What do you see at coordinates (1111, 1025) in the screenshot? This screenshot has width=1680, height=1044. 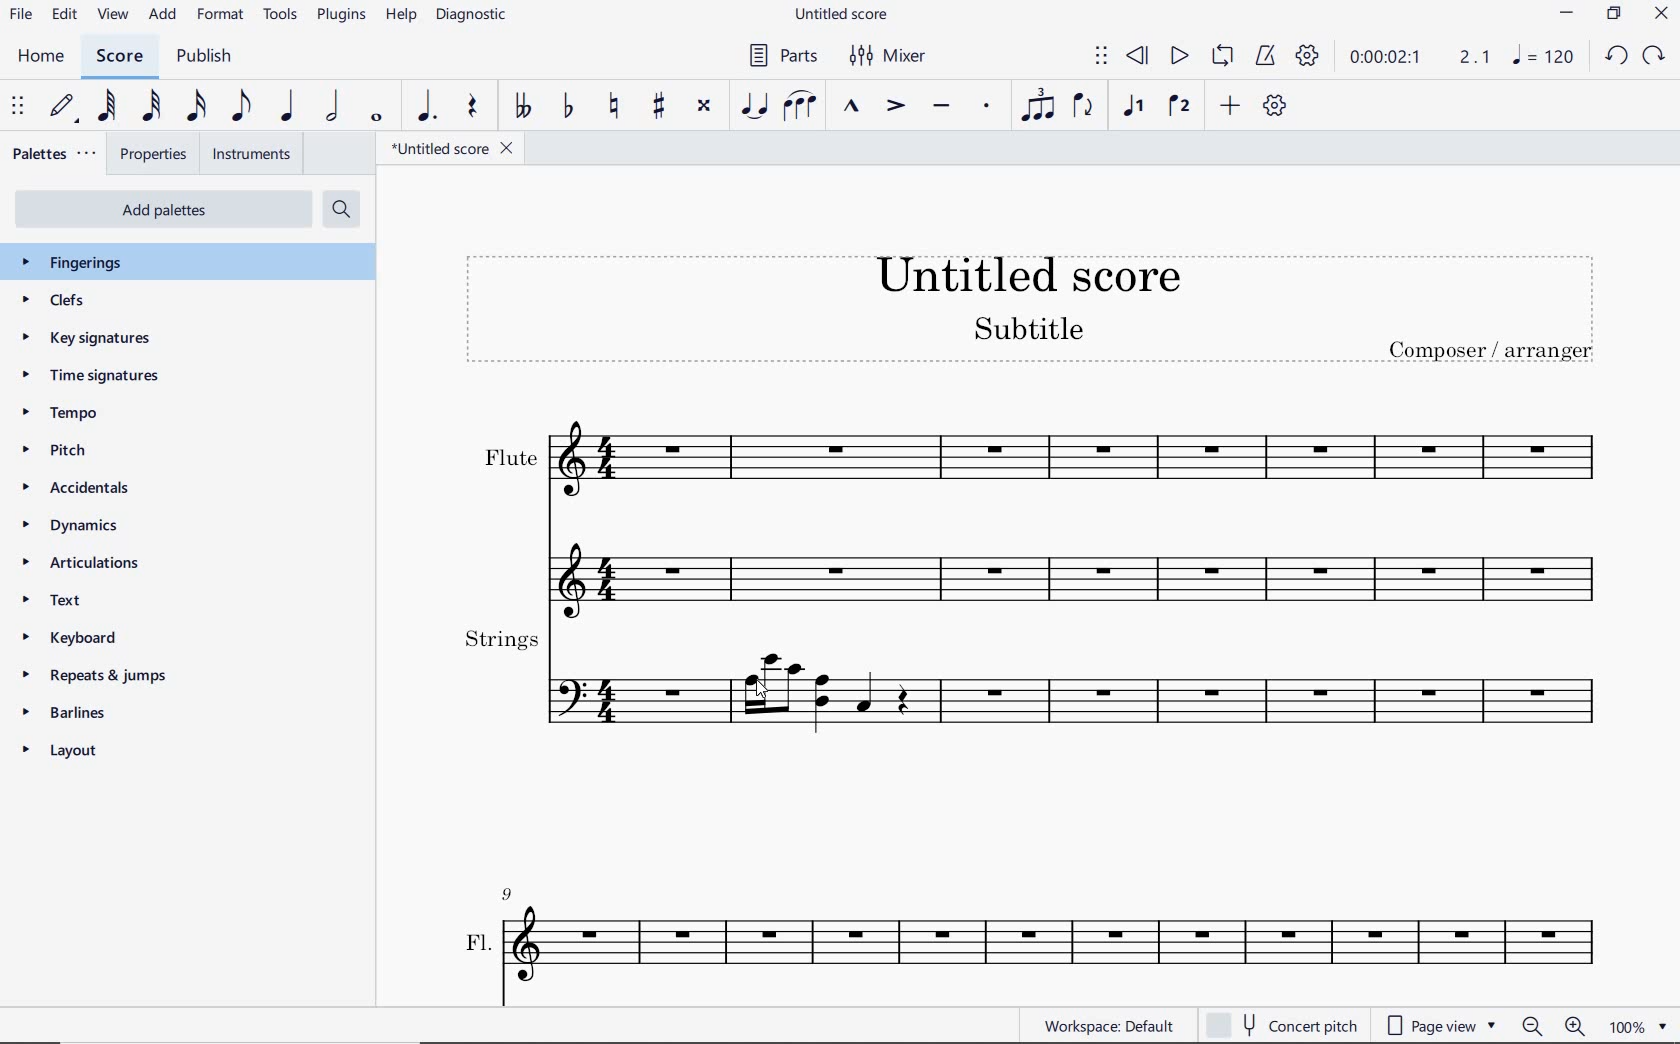 I see `workspace: default` at bounding box center [1111, 1025].